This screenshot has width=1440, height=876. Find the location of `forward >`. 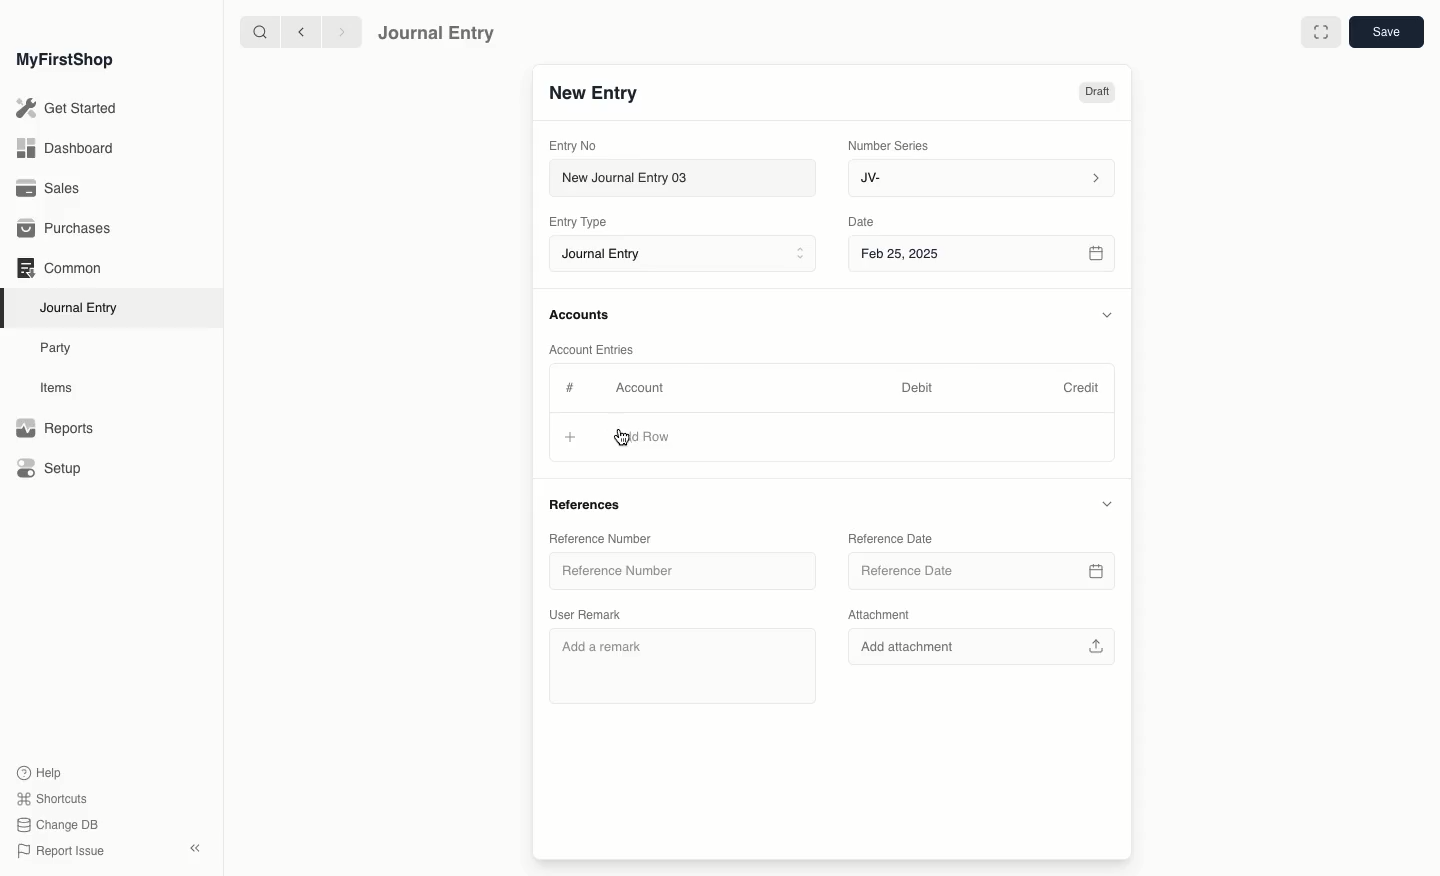

forward > is located at coordinates (337, 31).